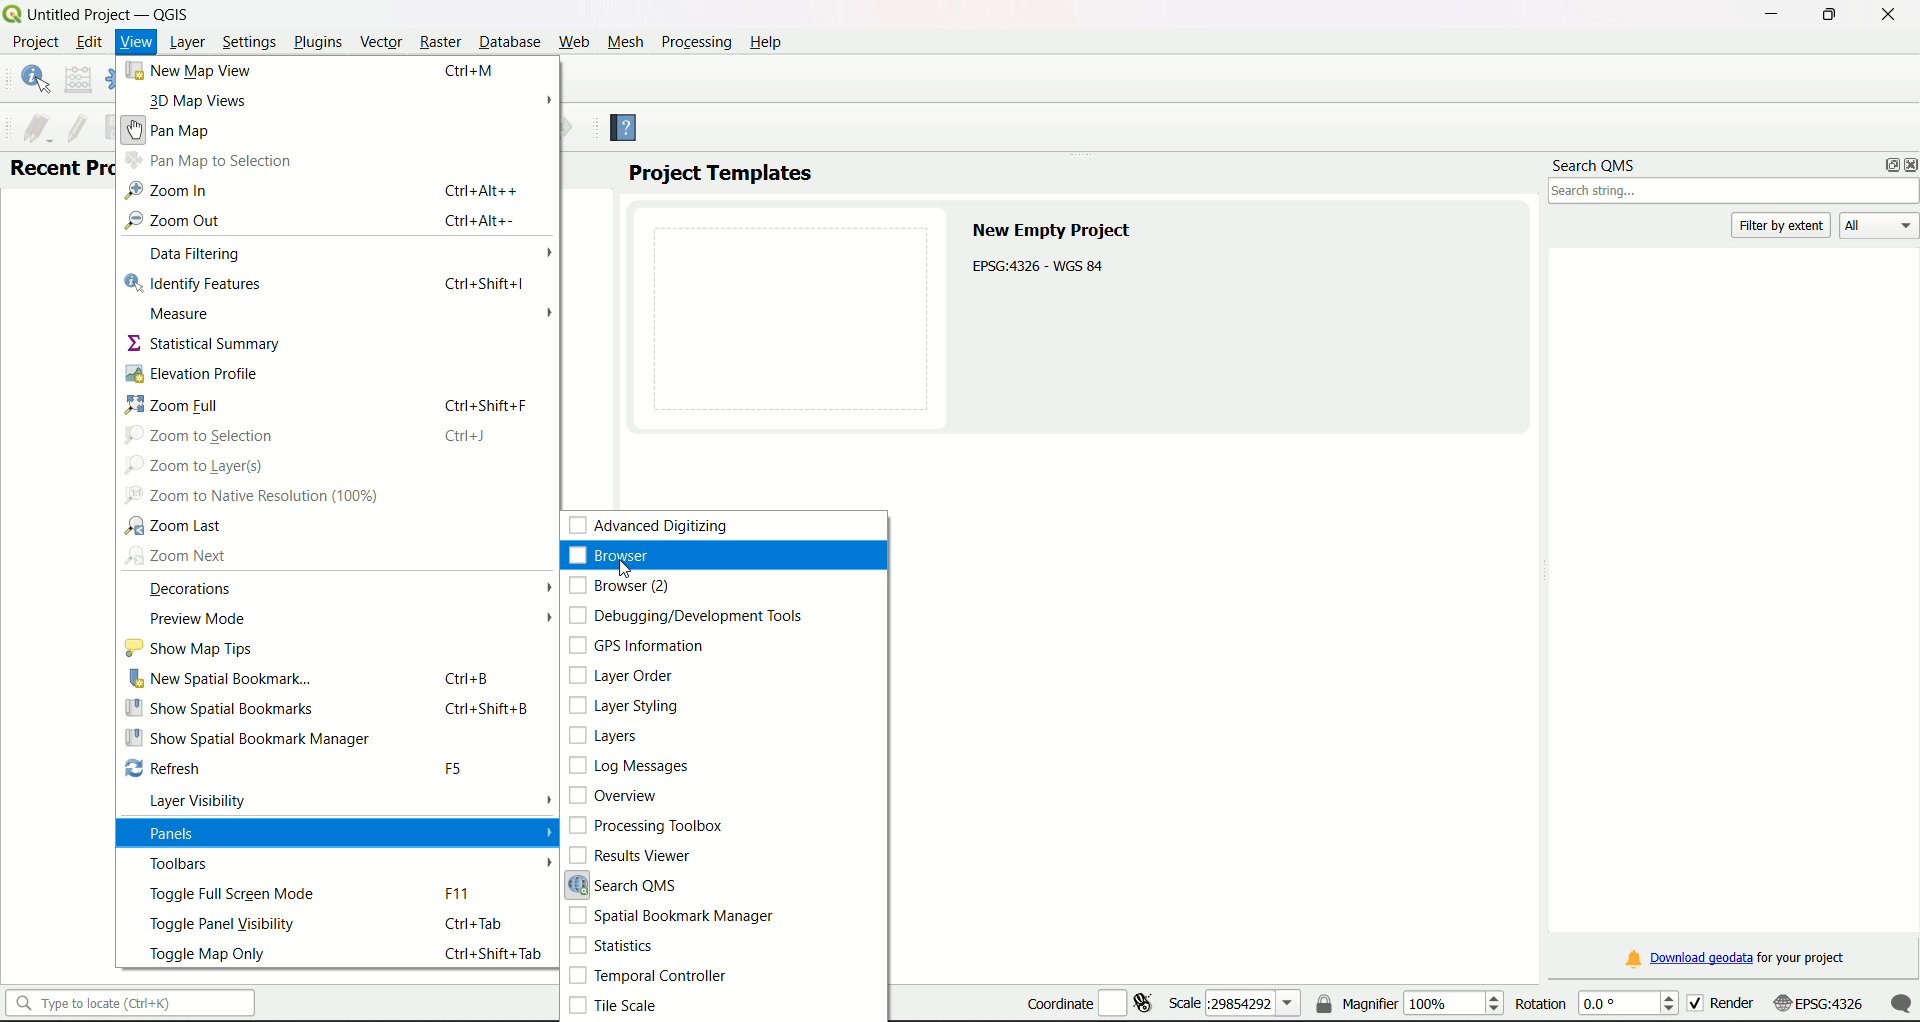 This screenshot has height=1022, width=1920. What do you see at coordinates (196, 466) in the screenshot?
I see `zoom to layer` at bounding box center [196, 466].